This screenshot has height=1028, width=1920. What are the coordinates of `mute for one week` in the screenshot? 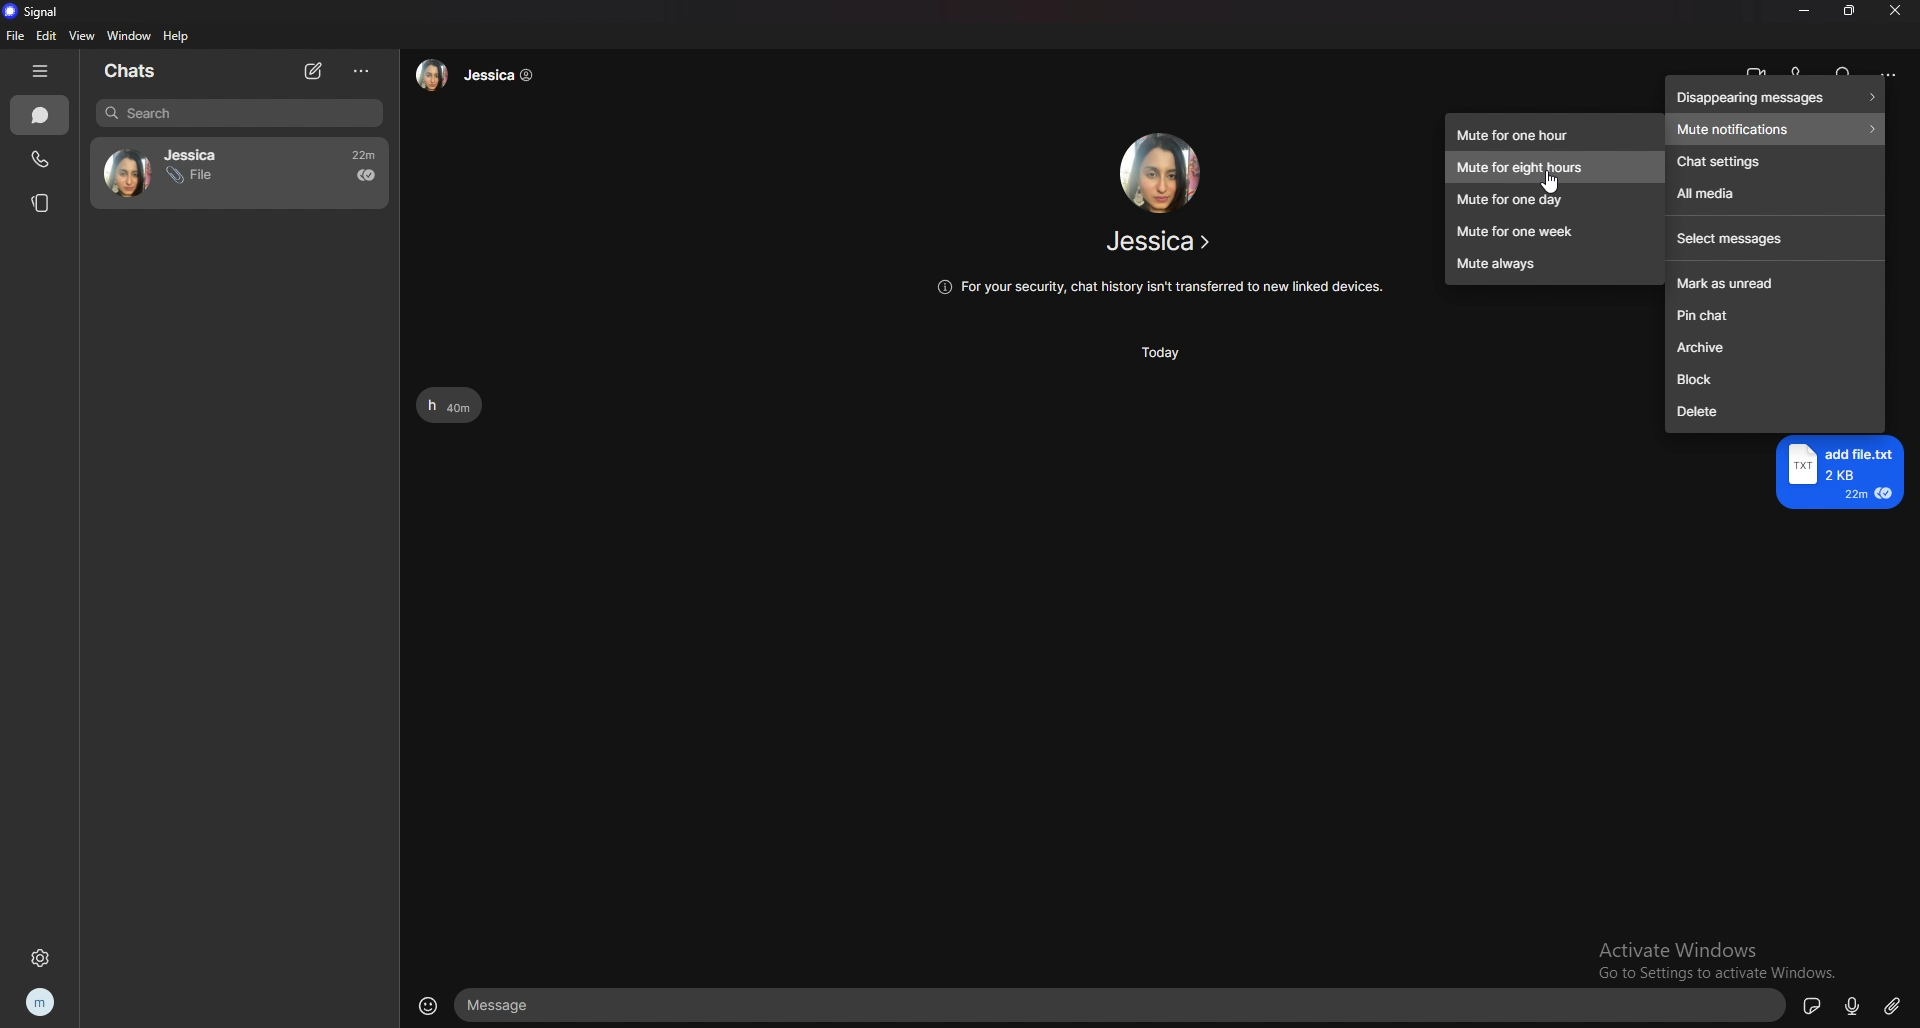 It's located at (1552, 233).